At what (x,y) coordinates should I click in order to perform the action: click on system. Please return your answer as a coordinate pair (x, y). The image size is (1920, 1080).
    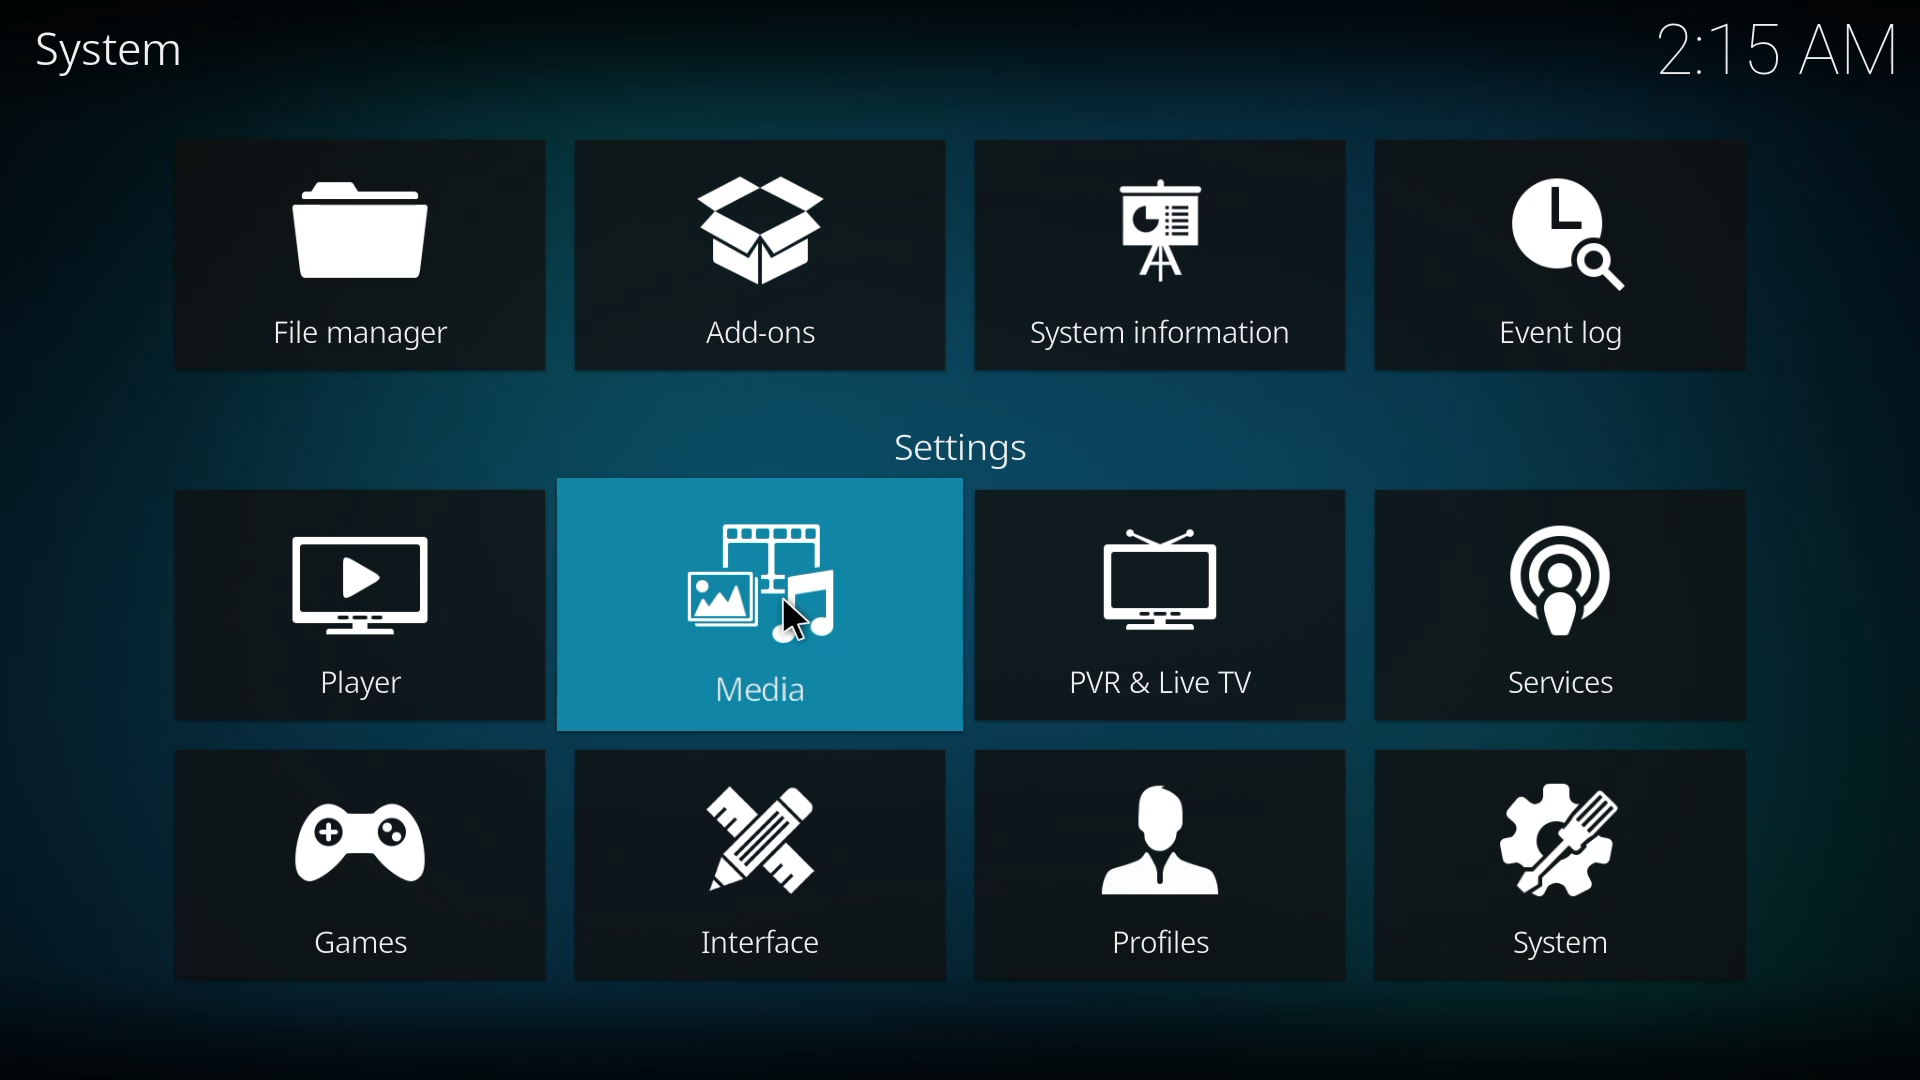
    Looking at the image, I should click on (1560, 861).